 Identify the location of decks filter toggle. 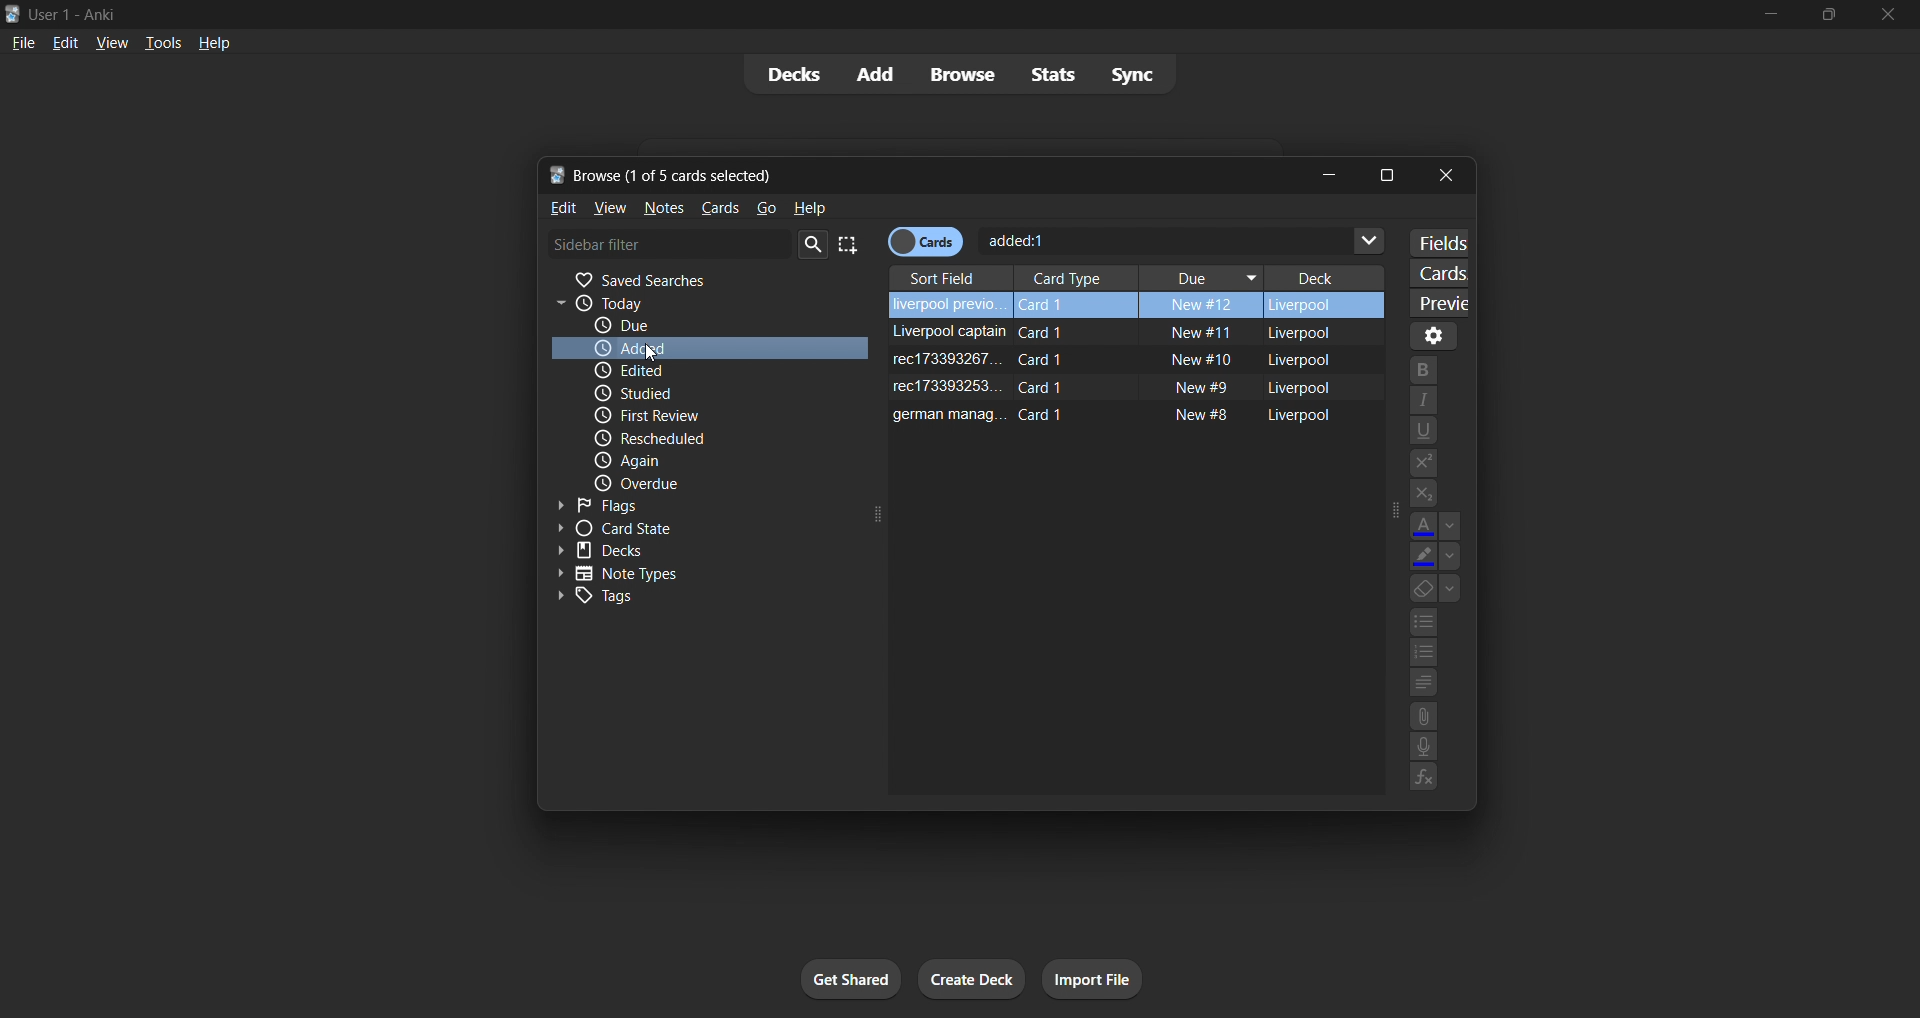
(684, 555).